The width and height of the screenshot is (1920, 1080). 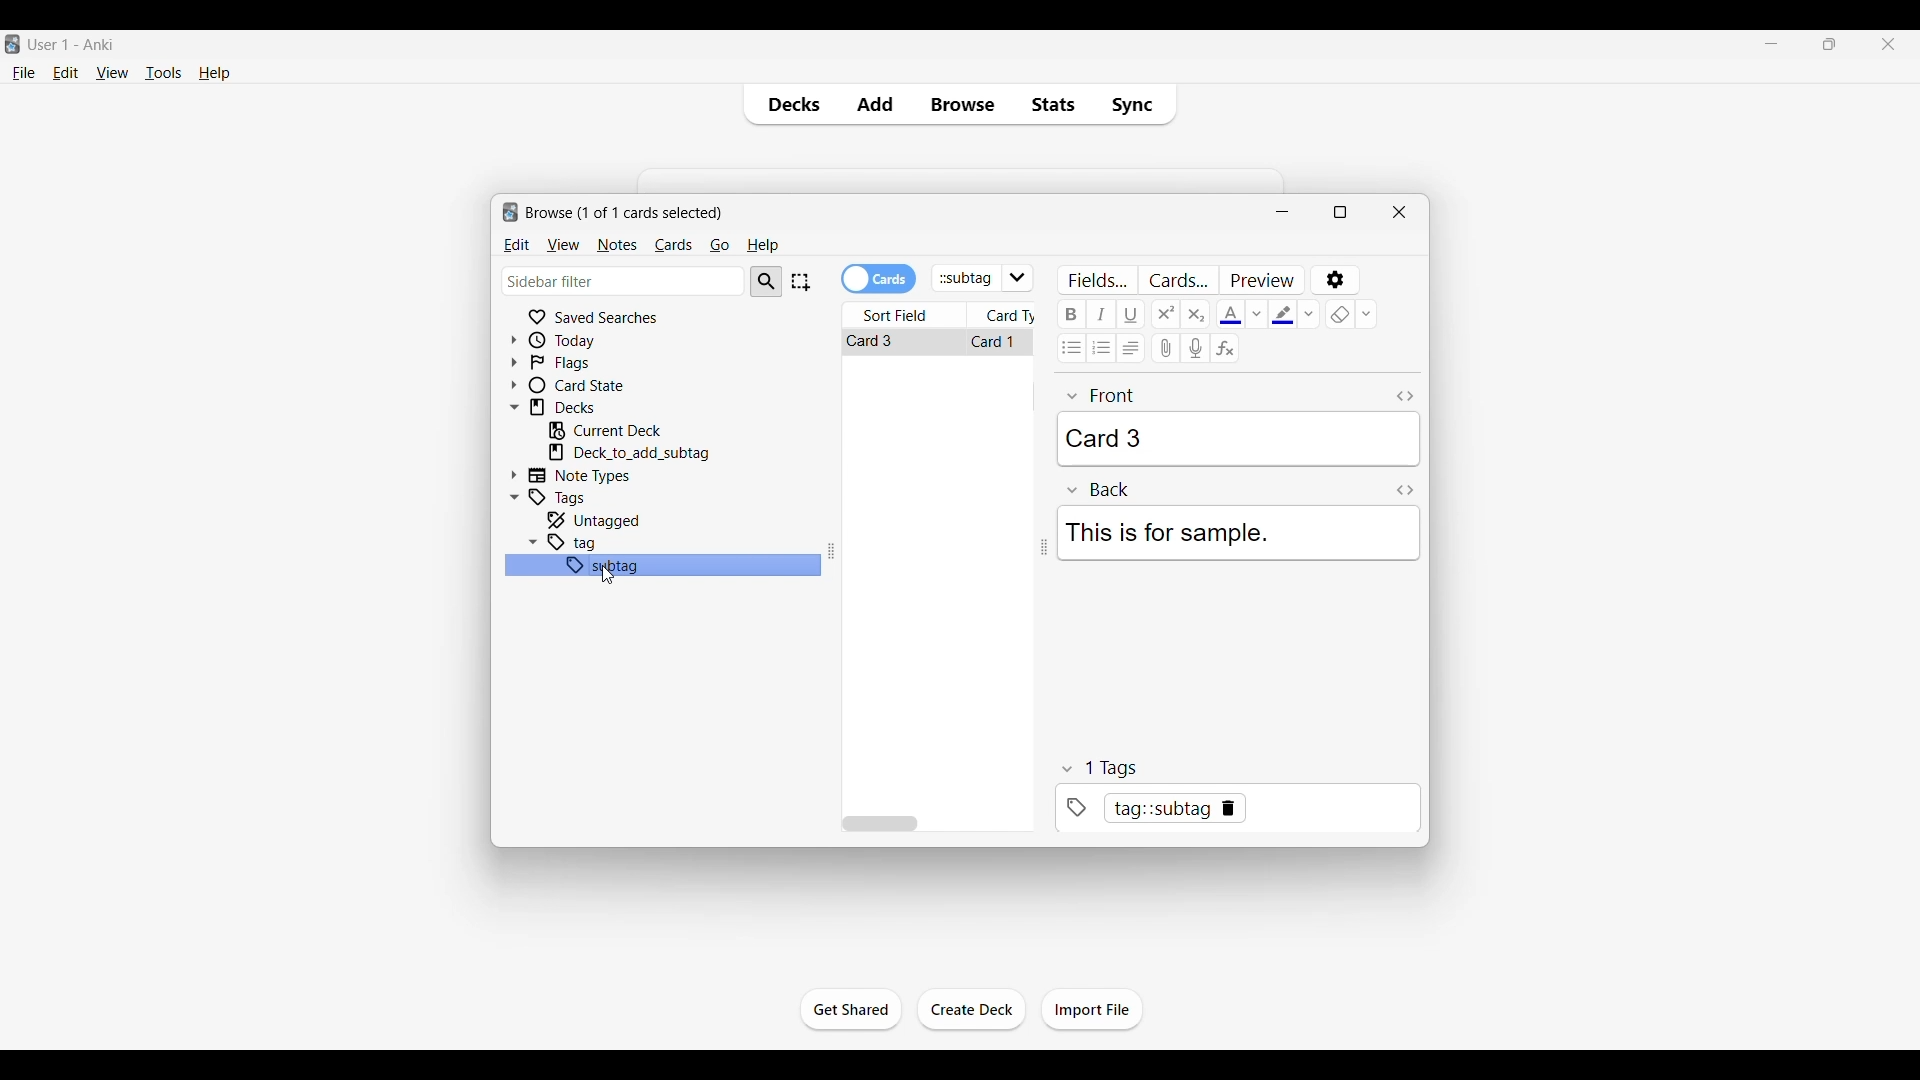 I want to click on Click to go to Note types, so click(x=590, y=475).